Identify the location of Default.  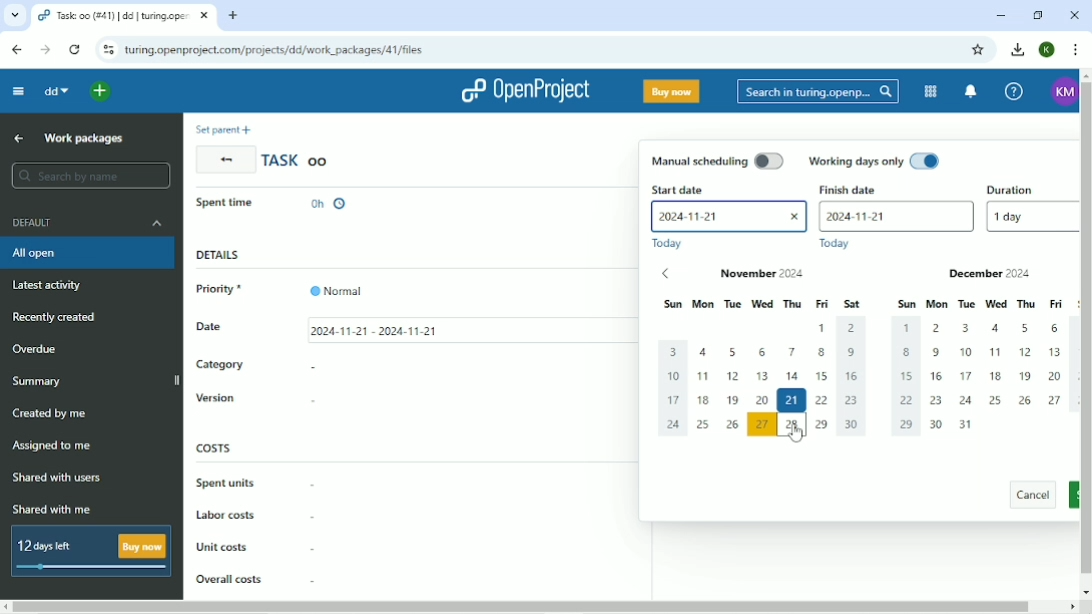
(87, 223).